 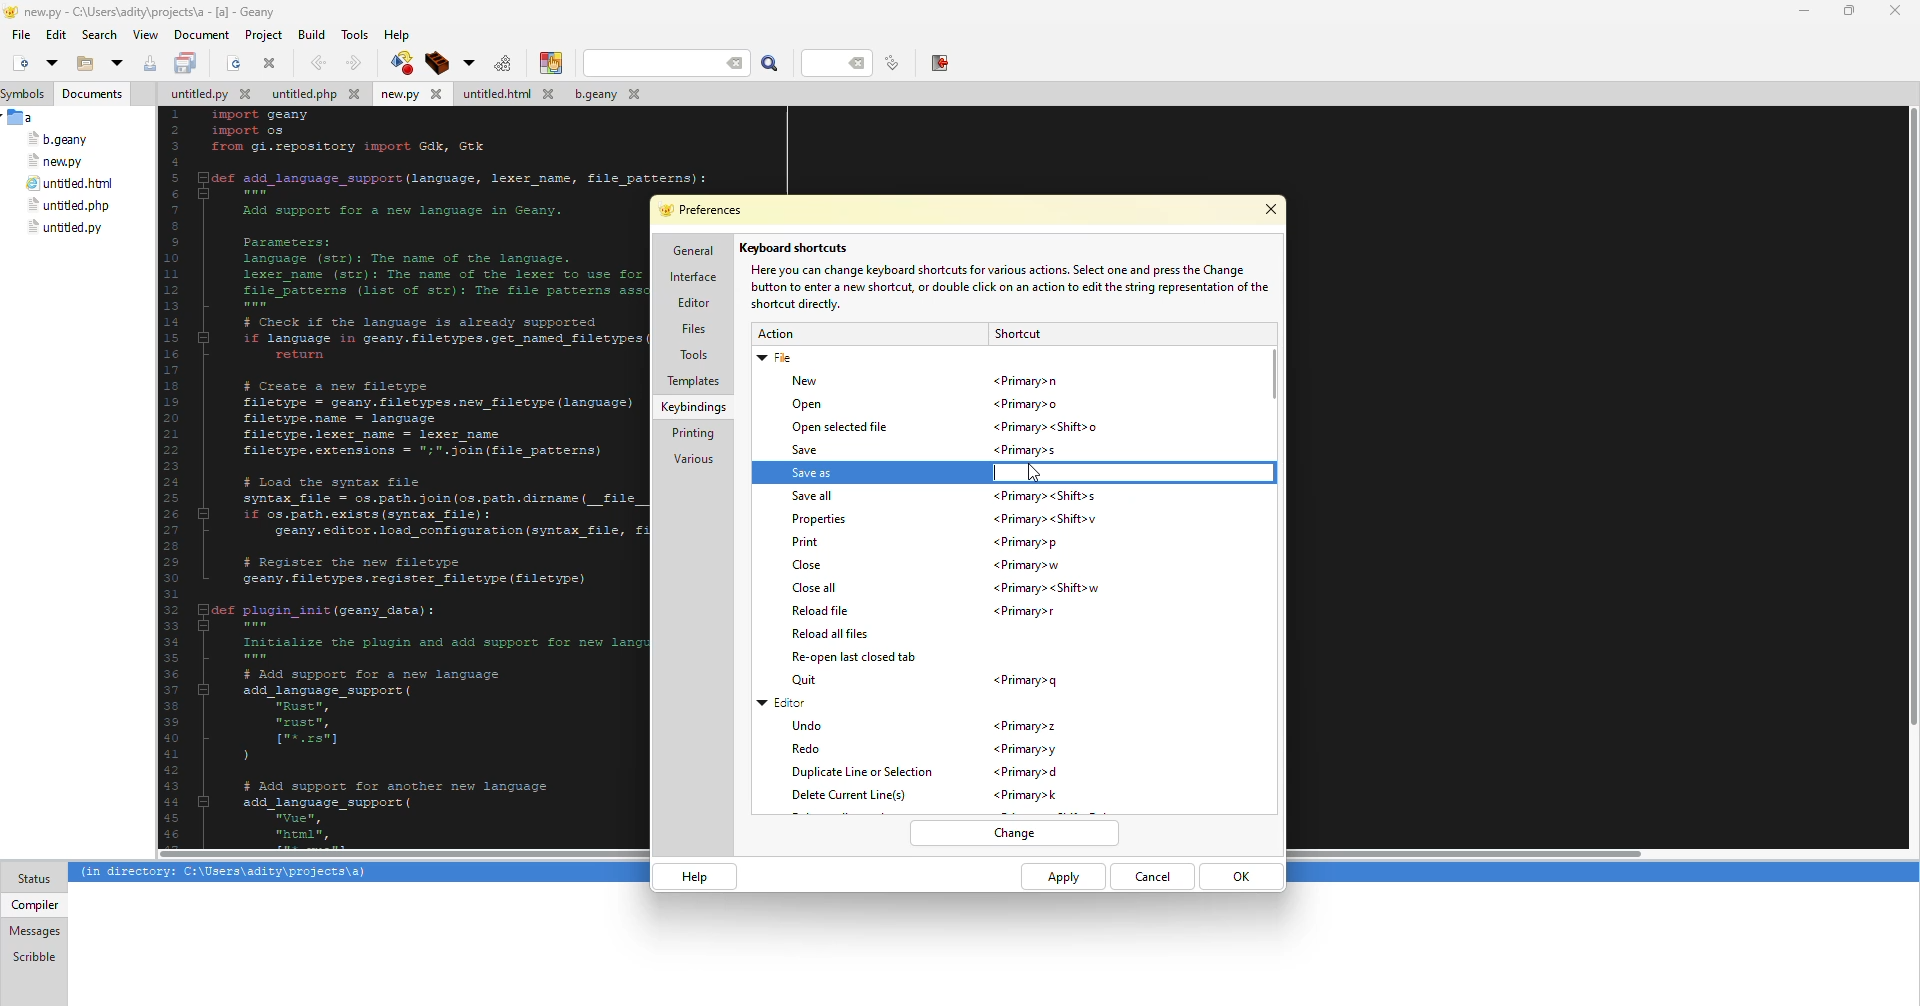 What do you see at coordinates (506, 95) in the screenshot?
I see `file` at bounding box center [506, 95].